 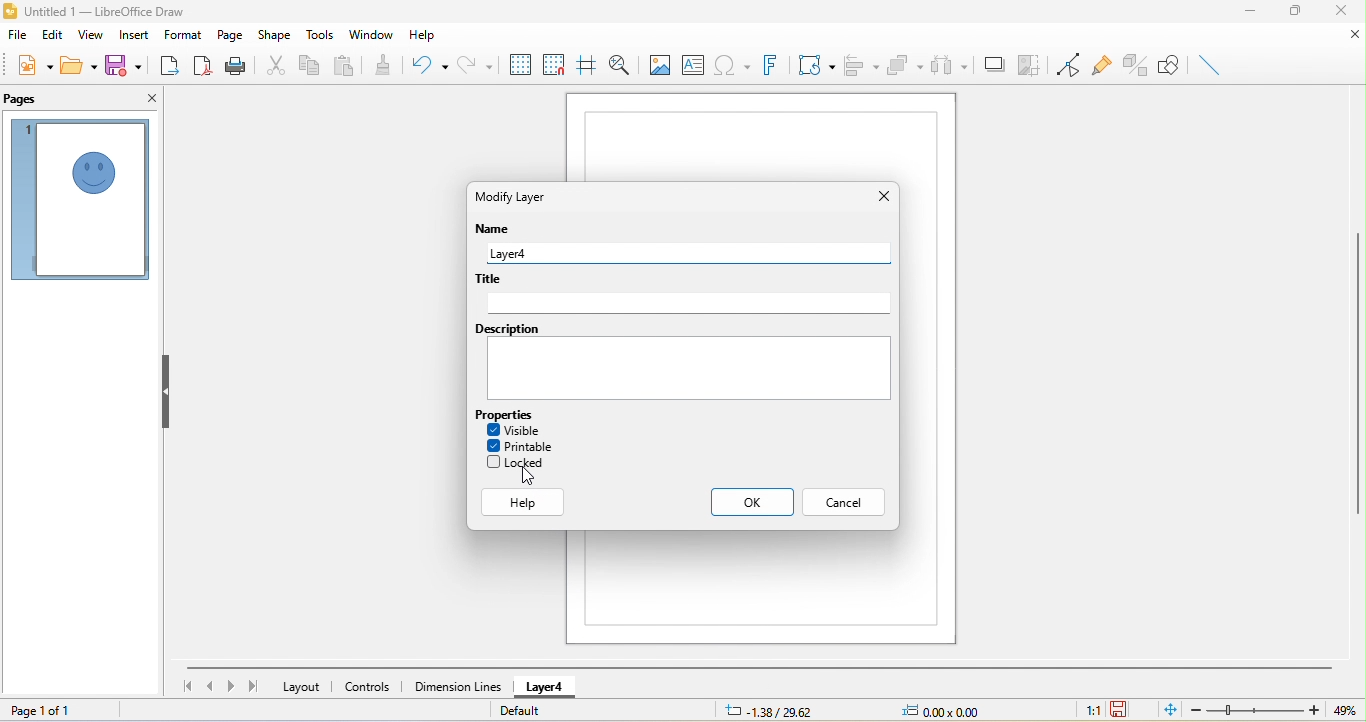 I want to click on ok, so click(x=746, y=503).